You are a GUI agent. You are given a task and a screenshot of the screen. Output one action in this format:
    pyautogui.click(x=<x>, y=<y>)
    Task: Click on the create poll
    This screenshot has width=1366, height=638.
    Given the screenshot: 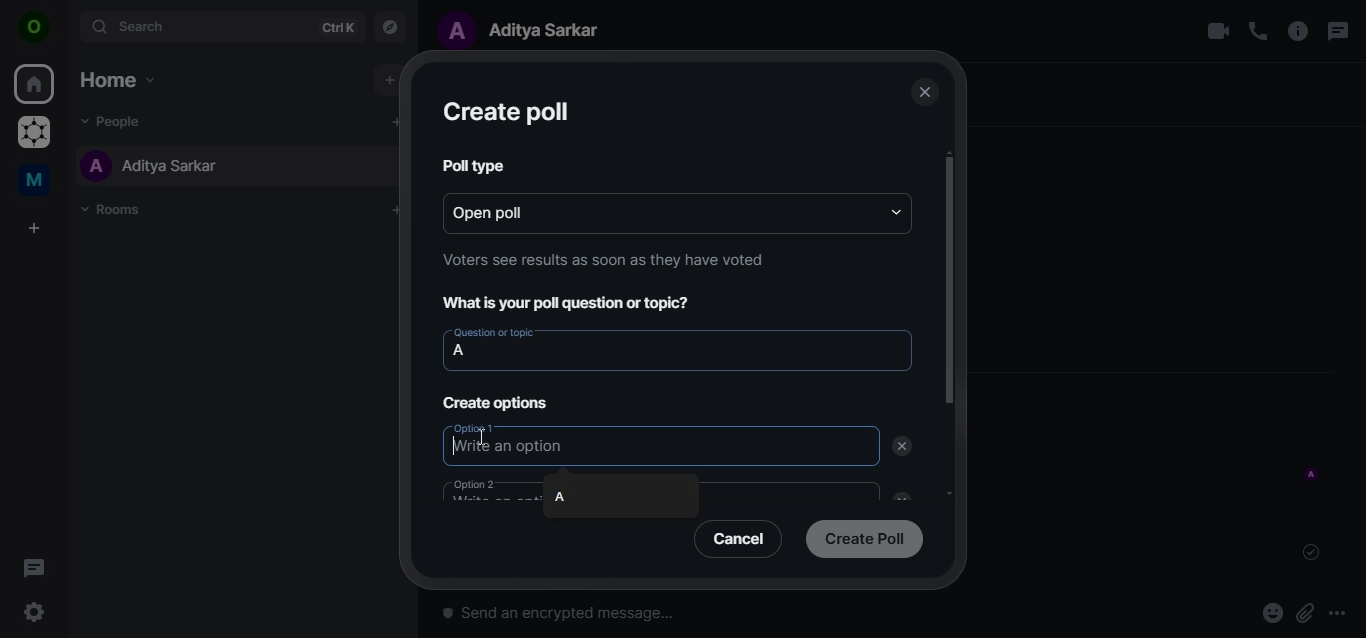 What is the action you would take?
    pyautogui.click(x=864, y=537)
    